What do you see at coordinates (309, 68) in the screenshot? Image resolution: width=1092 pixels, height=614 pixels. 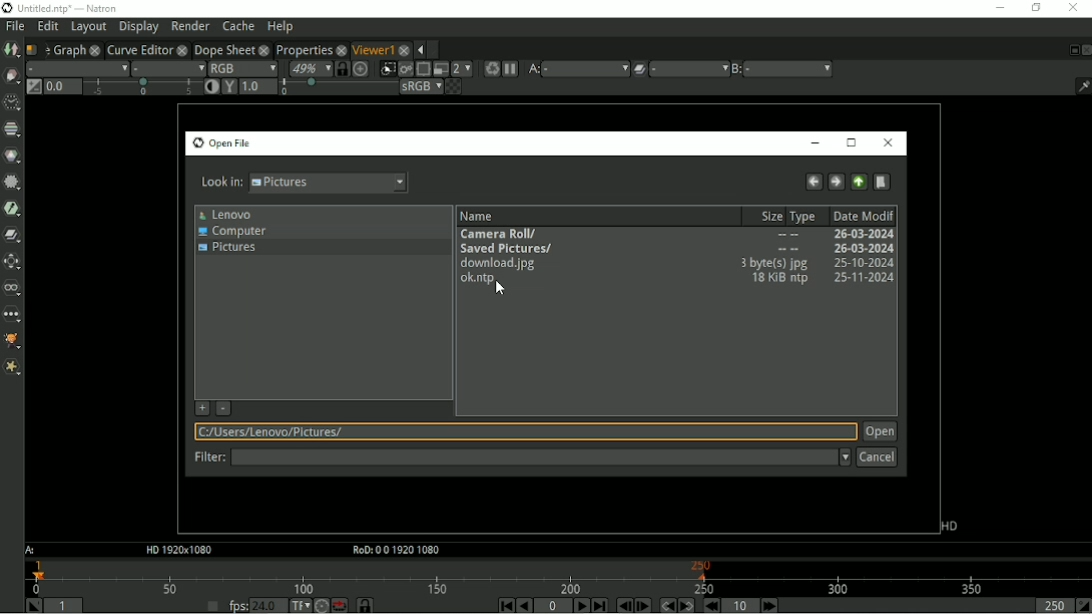 I see `Zoom` at bounding box center [309, 68].